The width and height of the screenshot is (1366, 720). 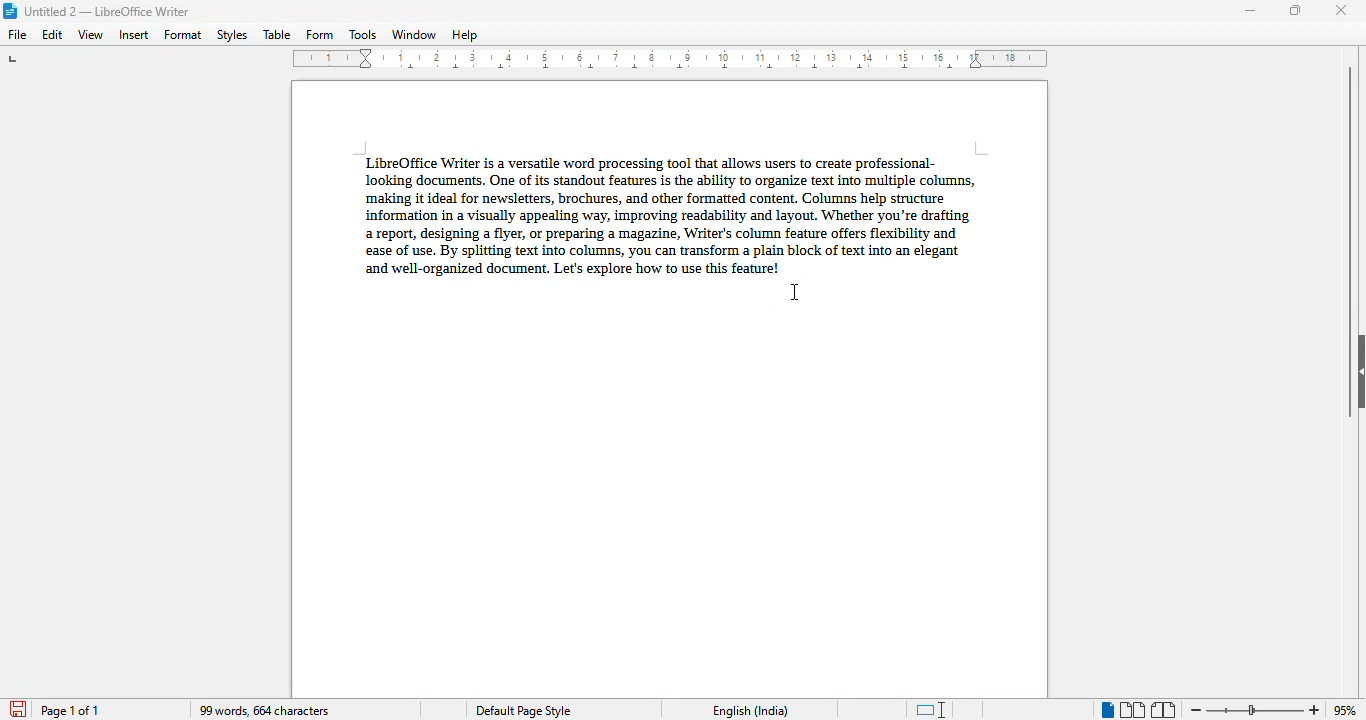 I want to click on click to save document, so click(x=18, y=710).